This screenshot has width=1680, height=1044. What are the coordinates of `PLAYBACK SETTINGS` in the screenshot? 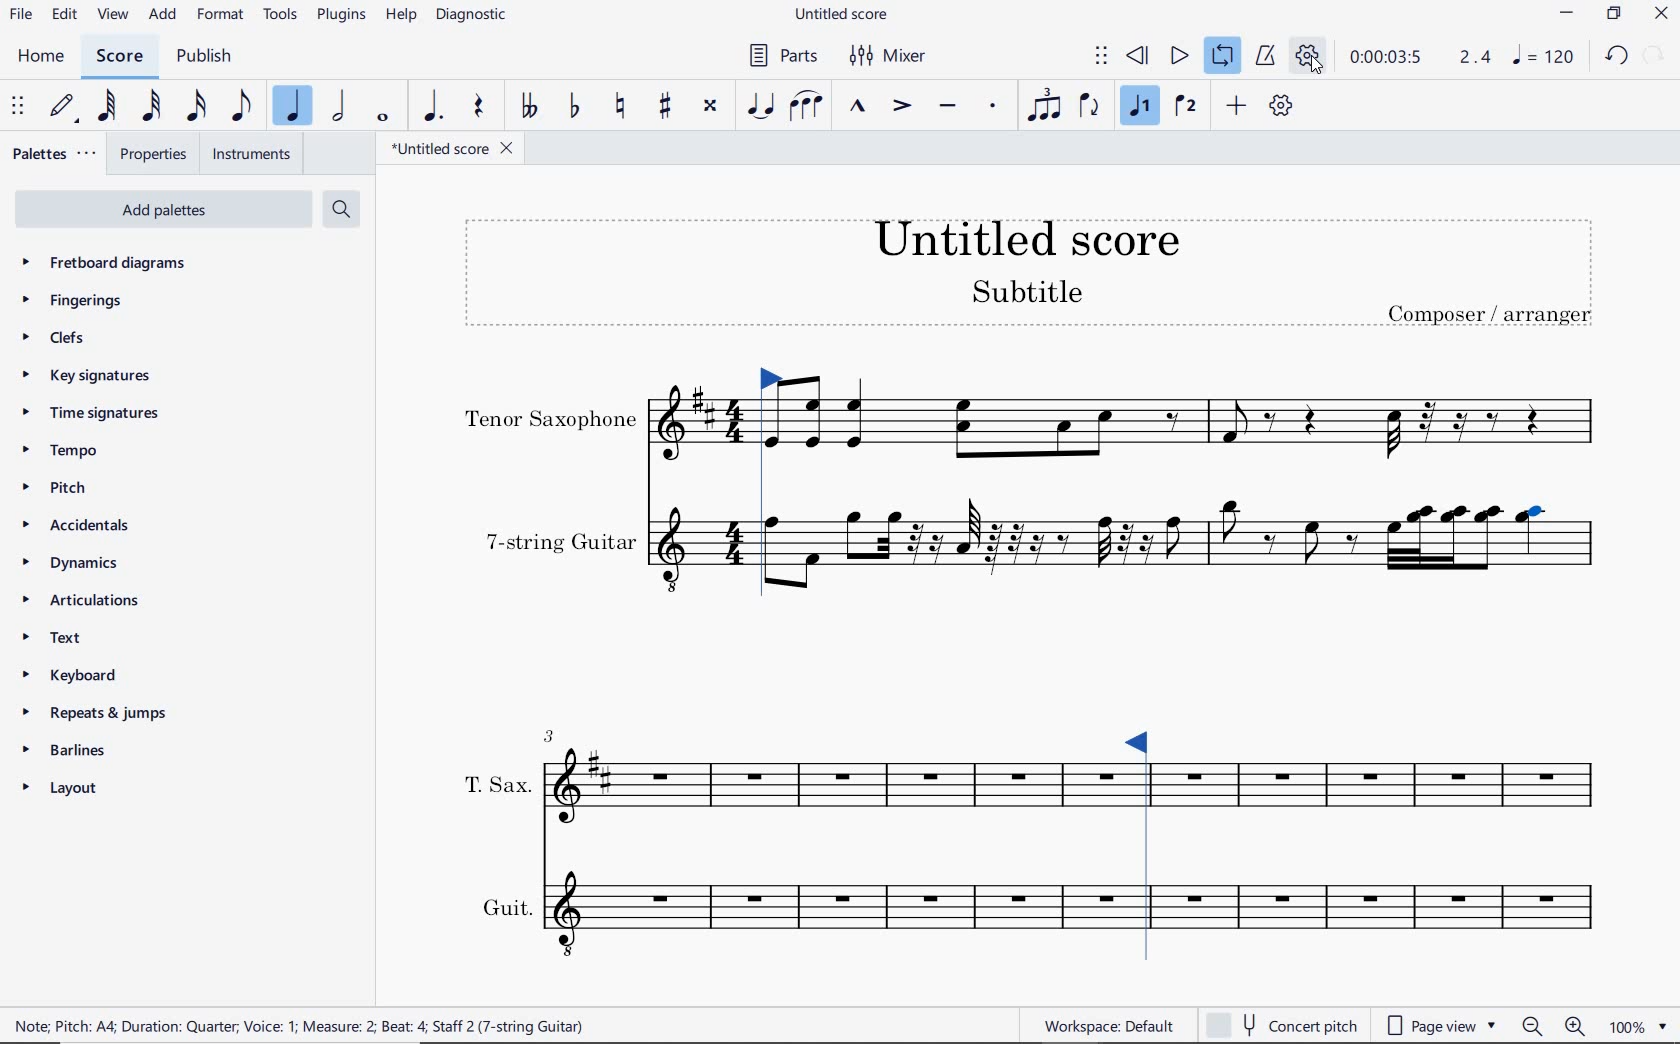 It's located at (1309, 57).